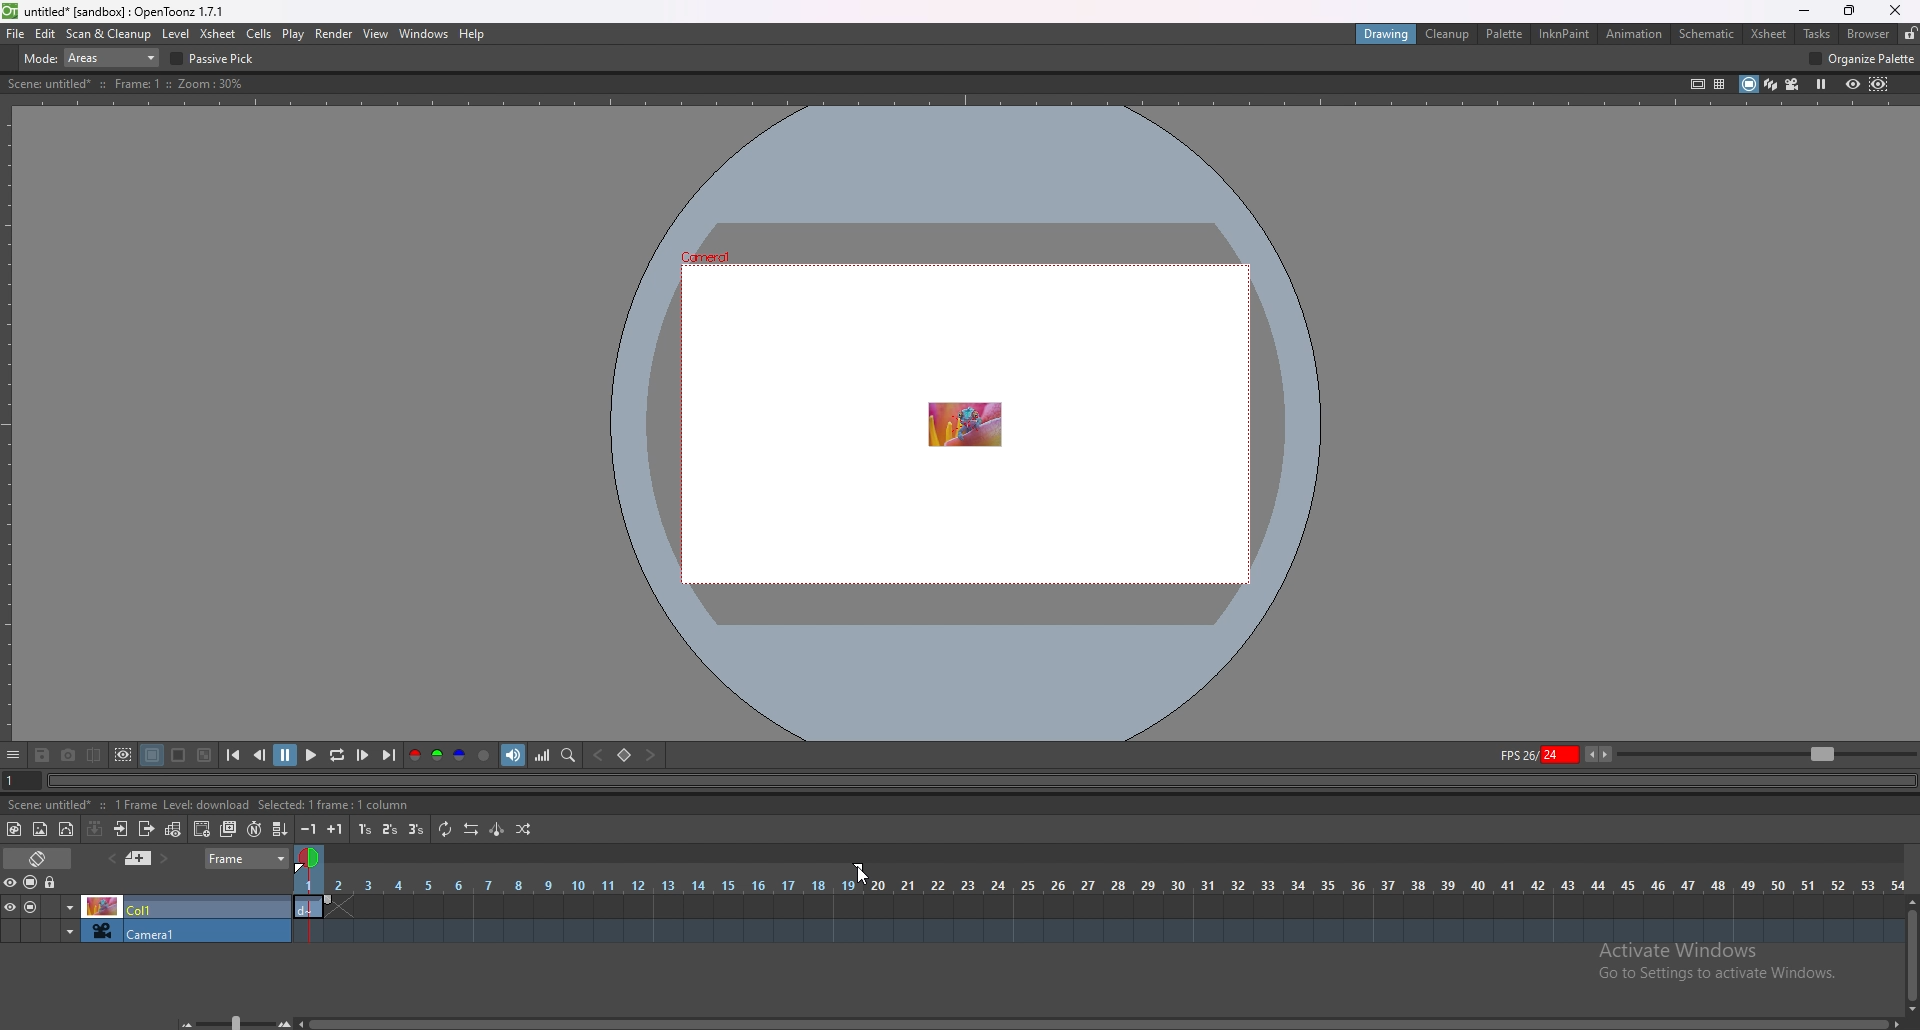 This screenshot has width=1920, height=1030. Describe the element at coordinates (523, 830) in the screenshot. I see `random` at that location.